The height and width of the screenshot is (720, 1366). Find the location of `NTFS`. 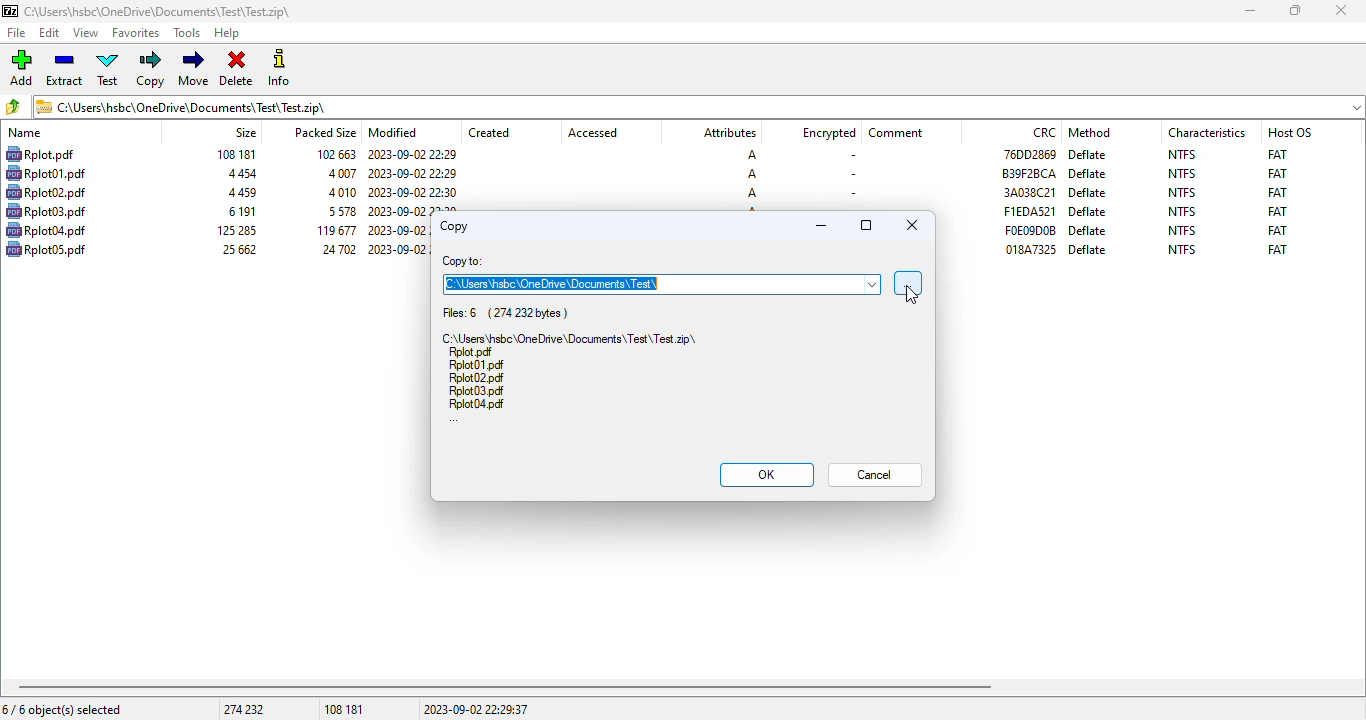

NTFS is located at coordinates (1182, 174).